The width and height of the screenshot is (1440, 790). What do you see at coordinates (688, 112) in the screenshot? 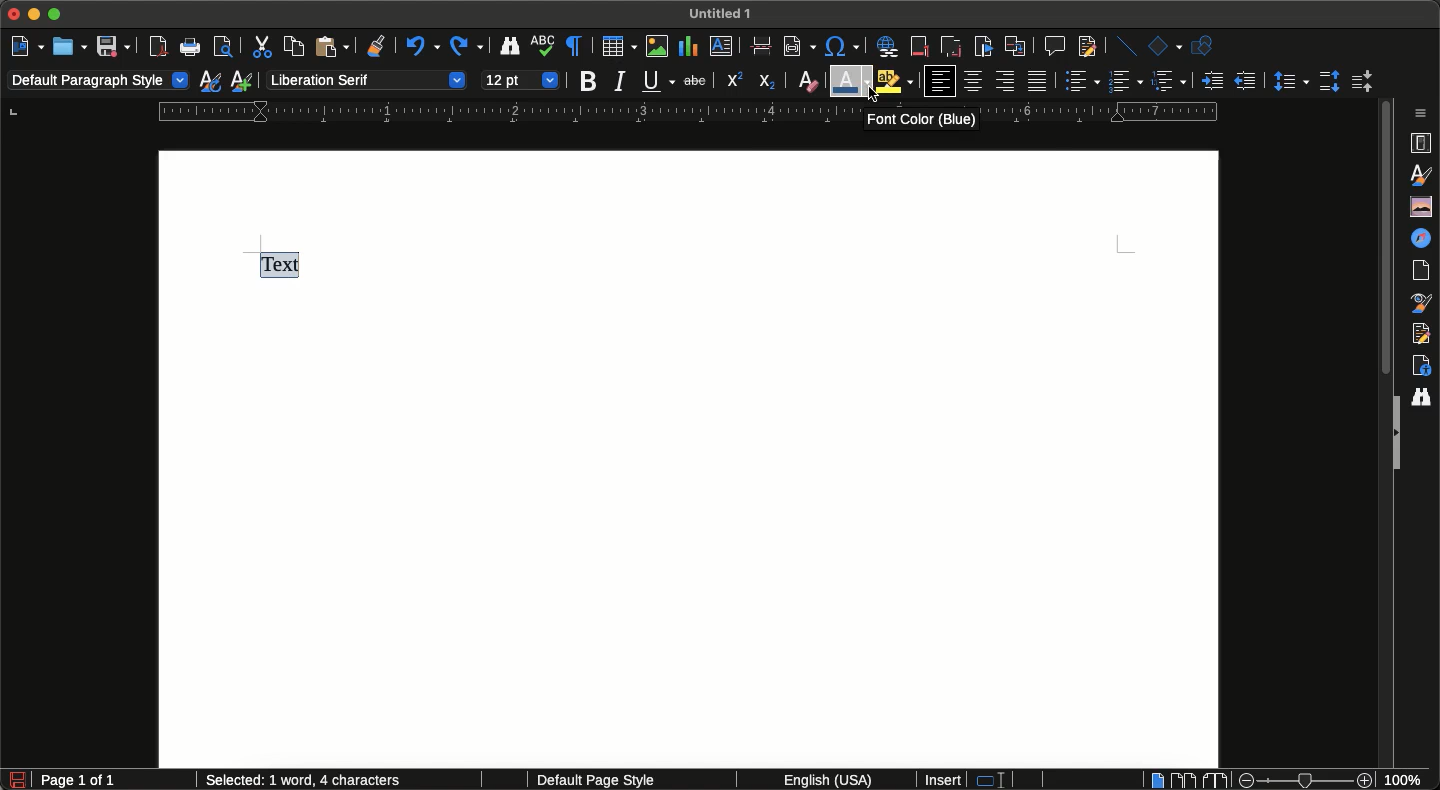
I see `Ruler` at bounding box center [688, 112].